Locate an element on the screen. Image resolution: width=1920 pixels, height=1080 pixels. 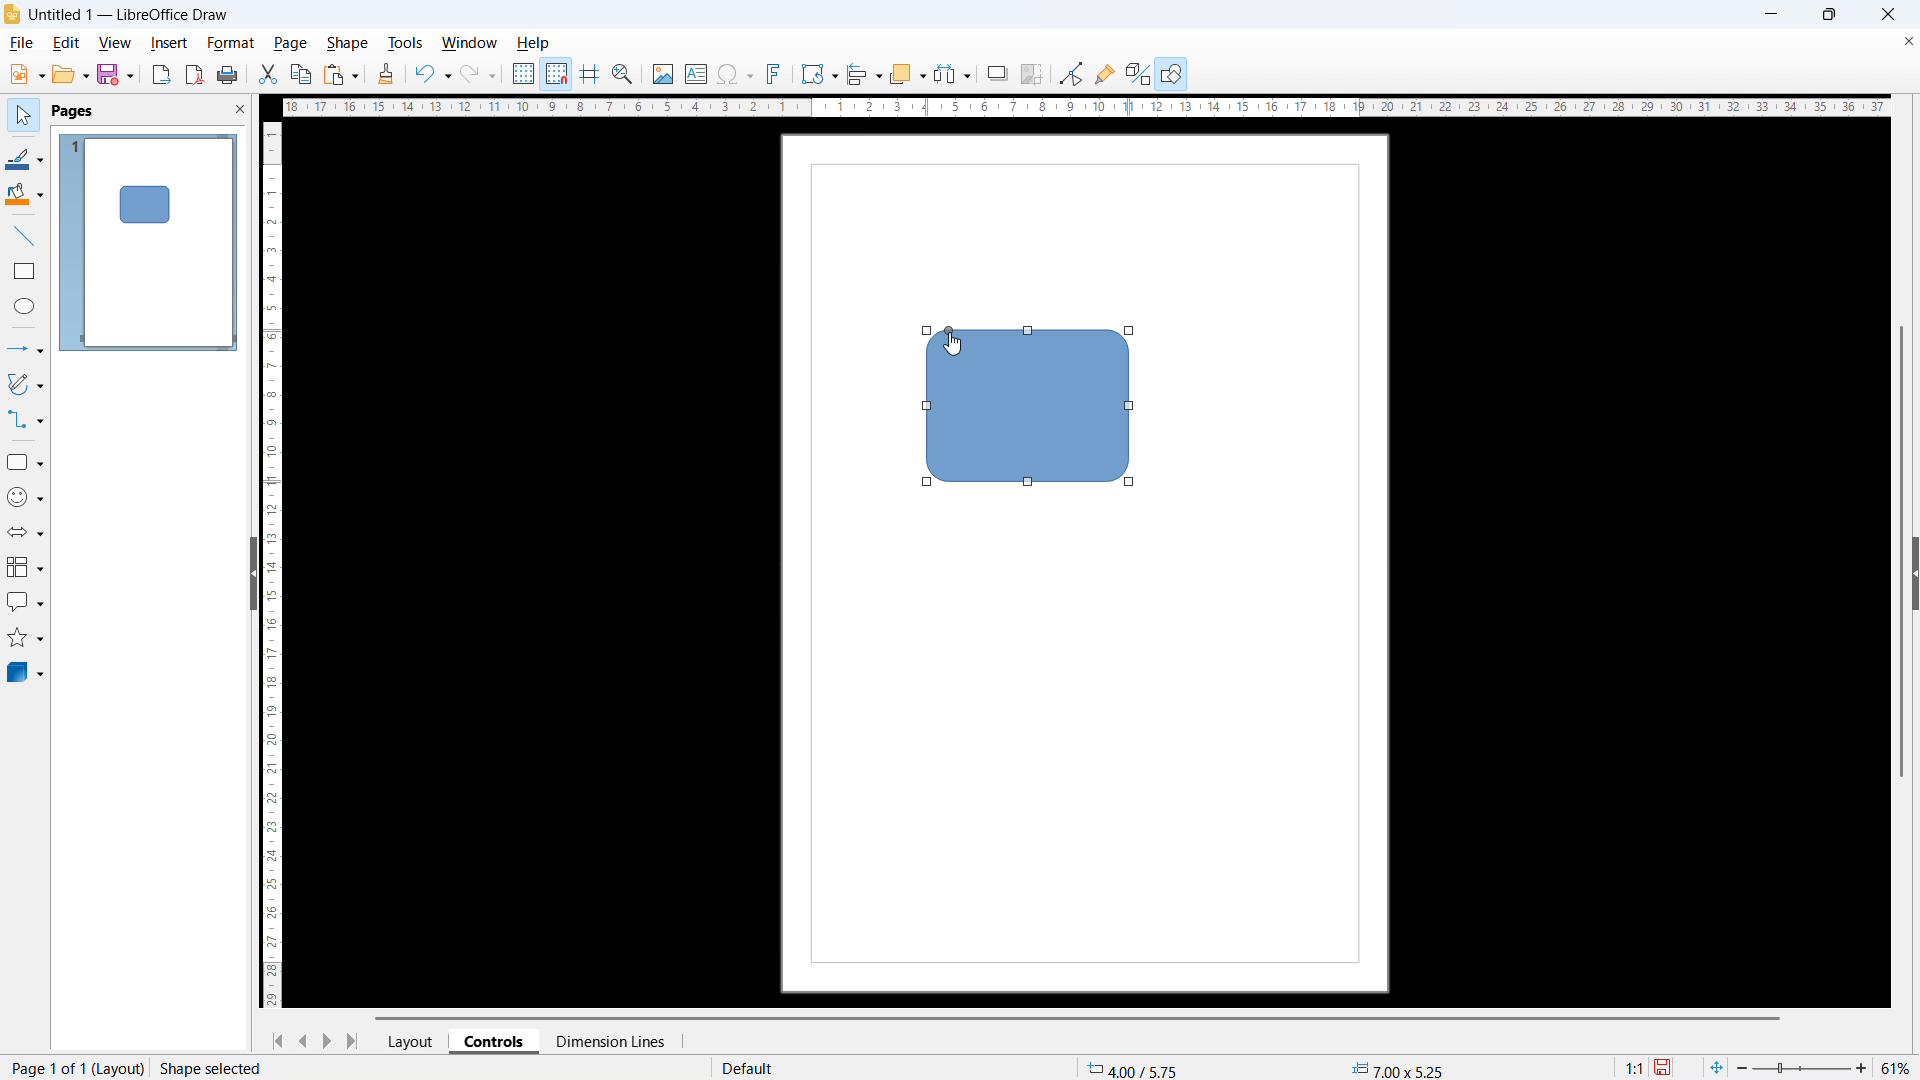
1:1 is located at coordinates (1632, 1066).